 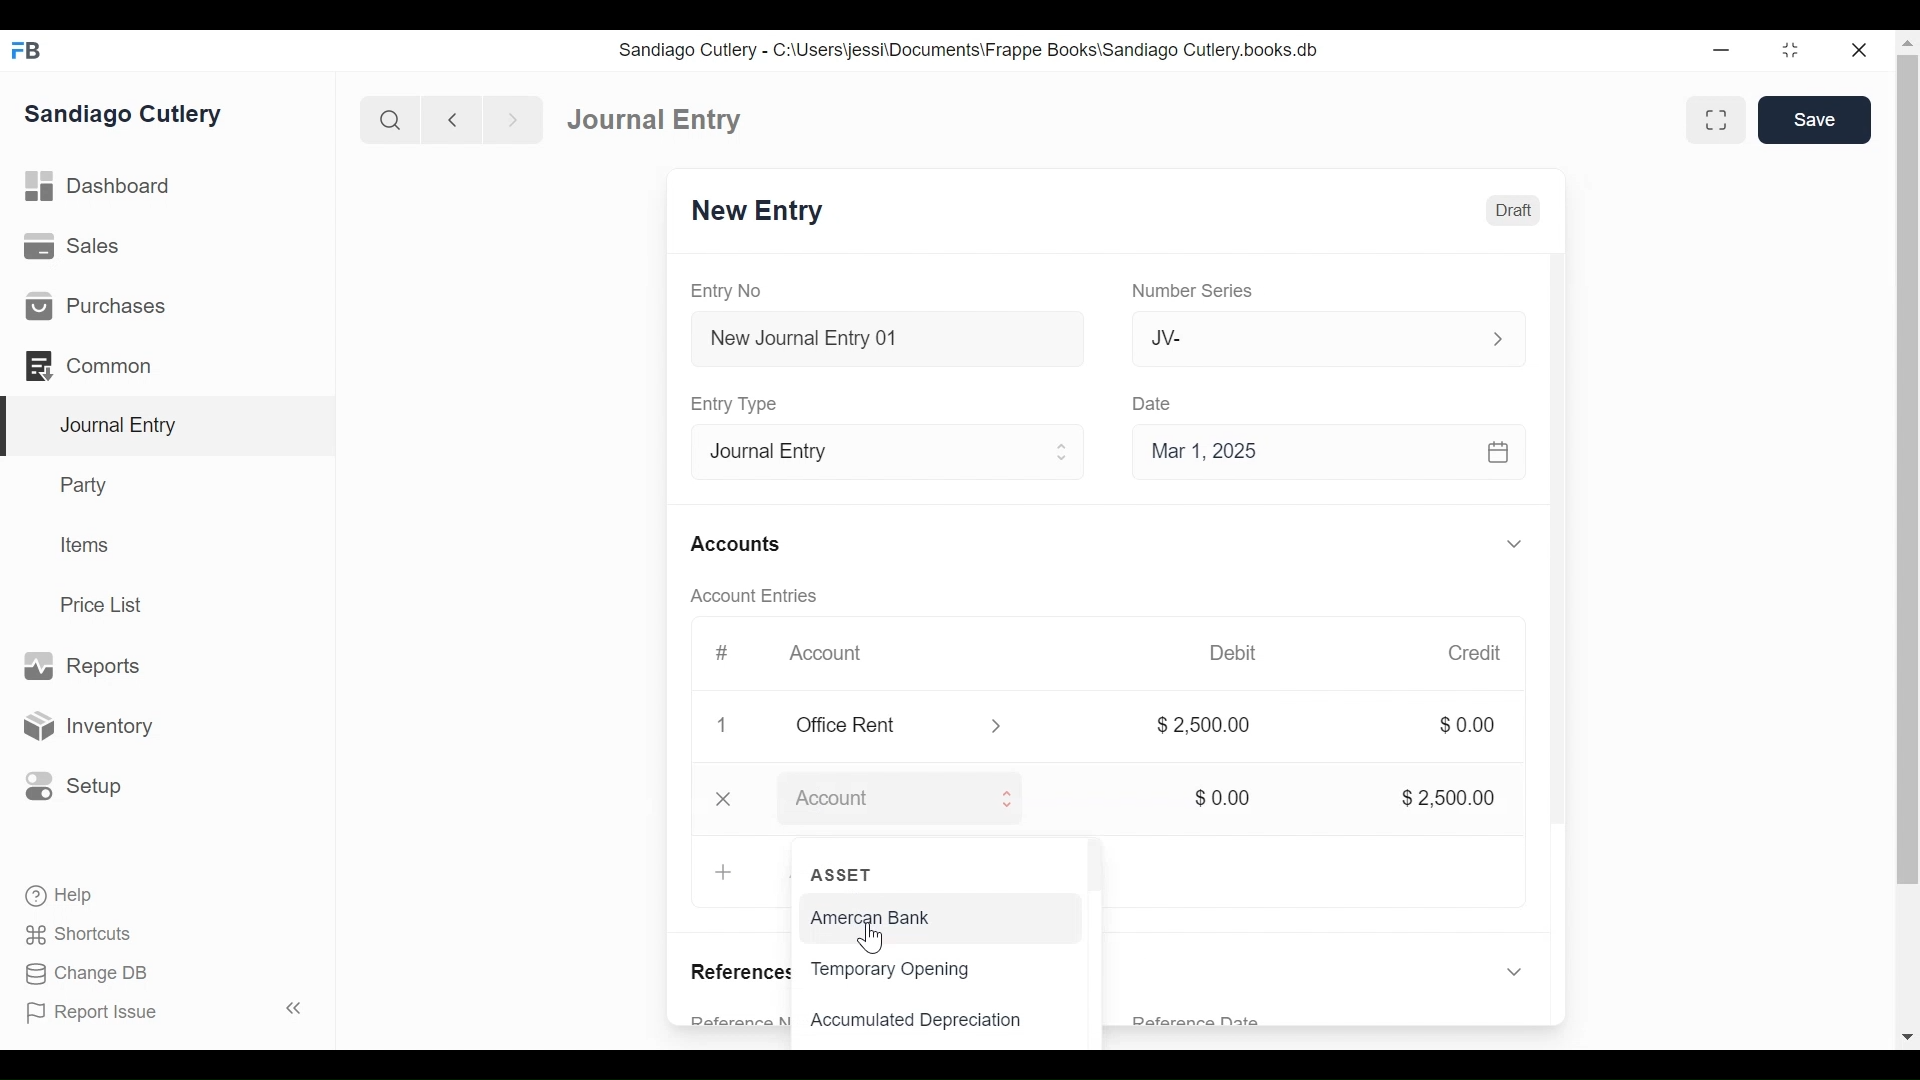 I want to click on next, so click(x=506, y=117).